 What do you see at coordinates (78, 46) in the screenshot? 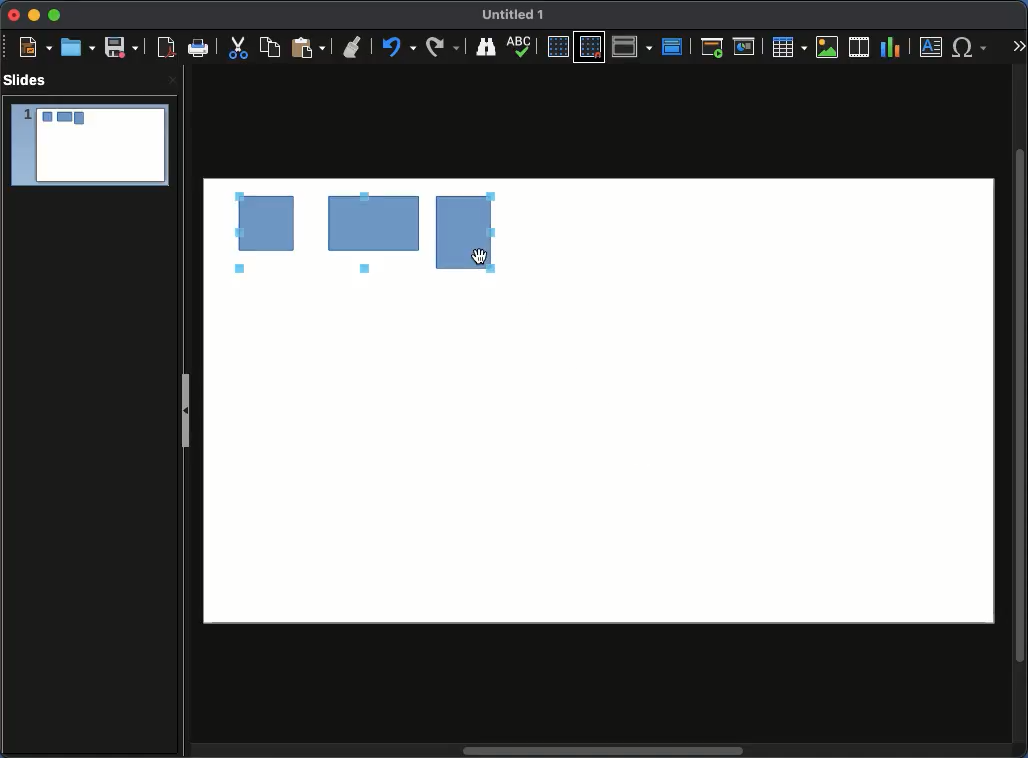
I see `Open` at bounding box center [78, 46].